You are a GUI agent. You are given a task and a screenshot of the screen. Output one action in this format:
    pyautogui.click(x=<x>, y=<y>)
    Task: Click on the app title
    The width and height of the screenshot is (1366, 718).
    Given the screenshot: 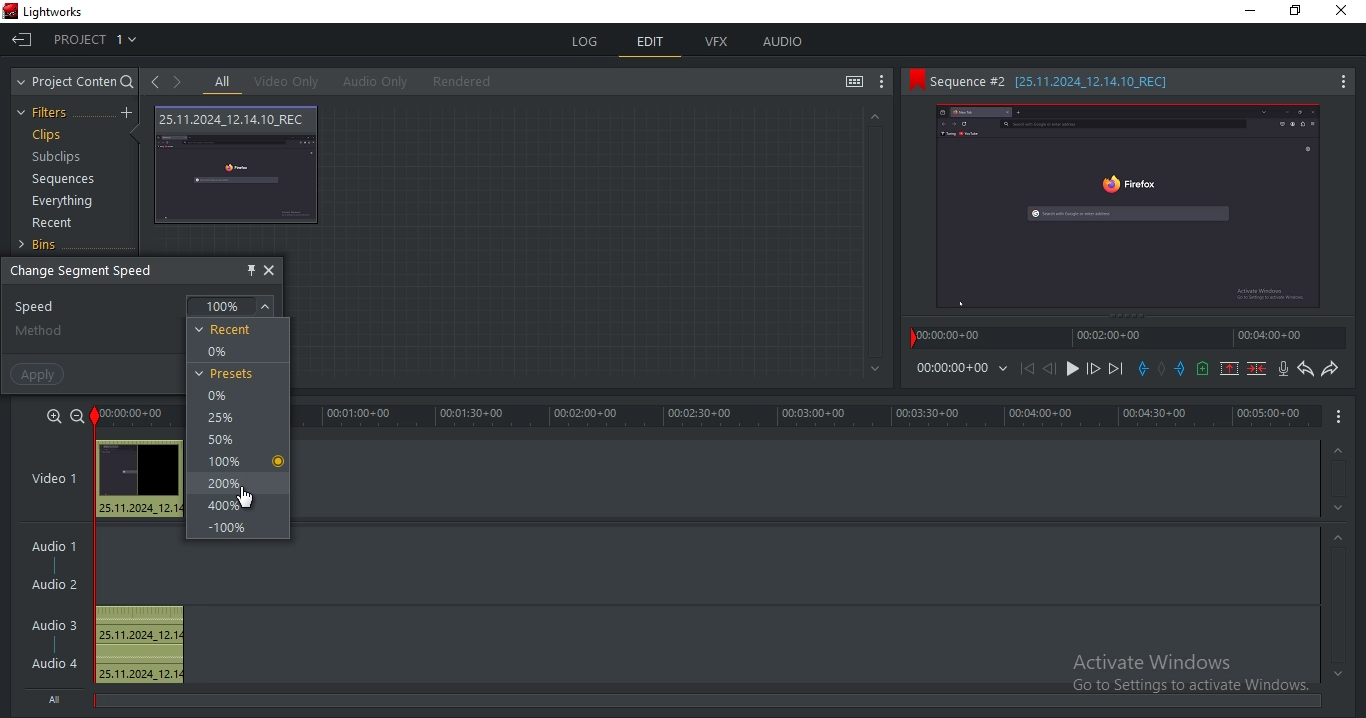 What is the action you would take?
    pyautogui.click(x=47, y=13)
    